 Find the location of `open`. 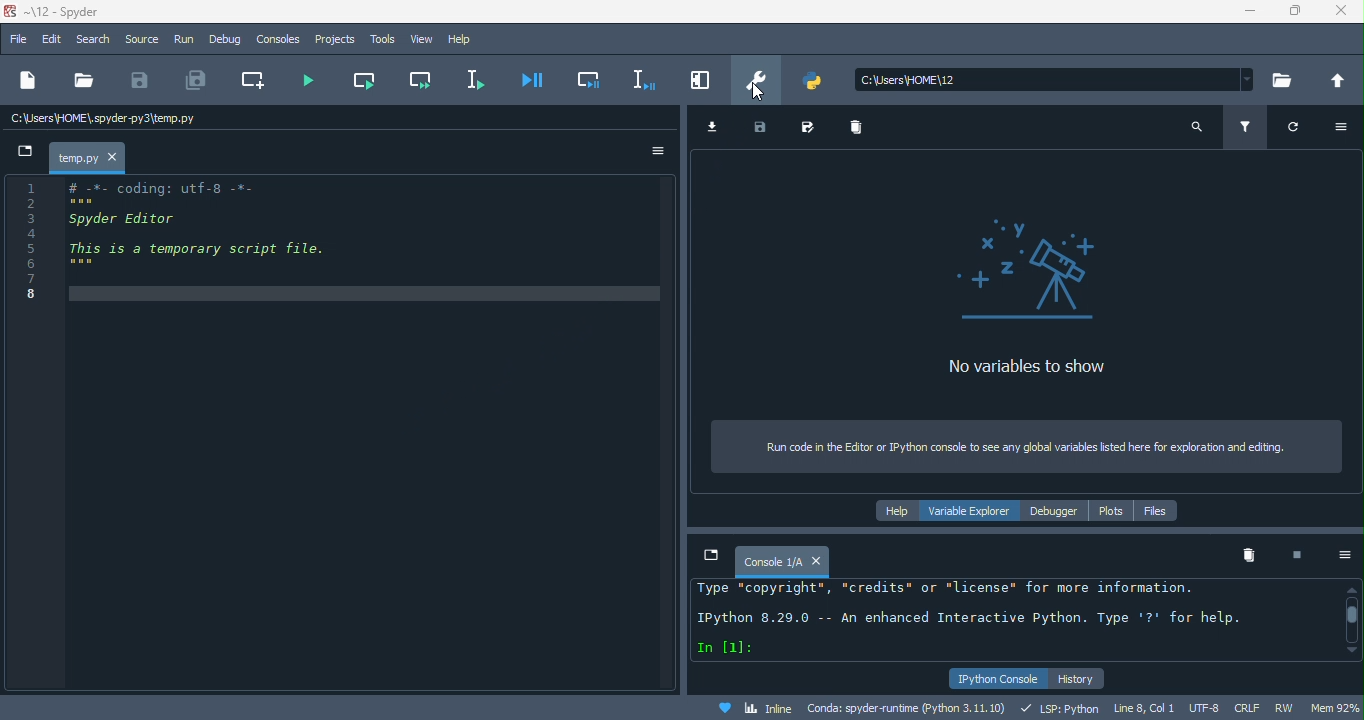

open is located at coordinates (83, 81).